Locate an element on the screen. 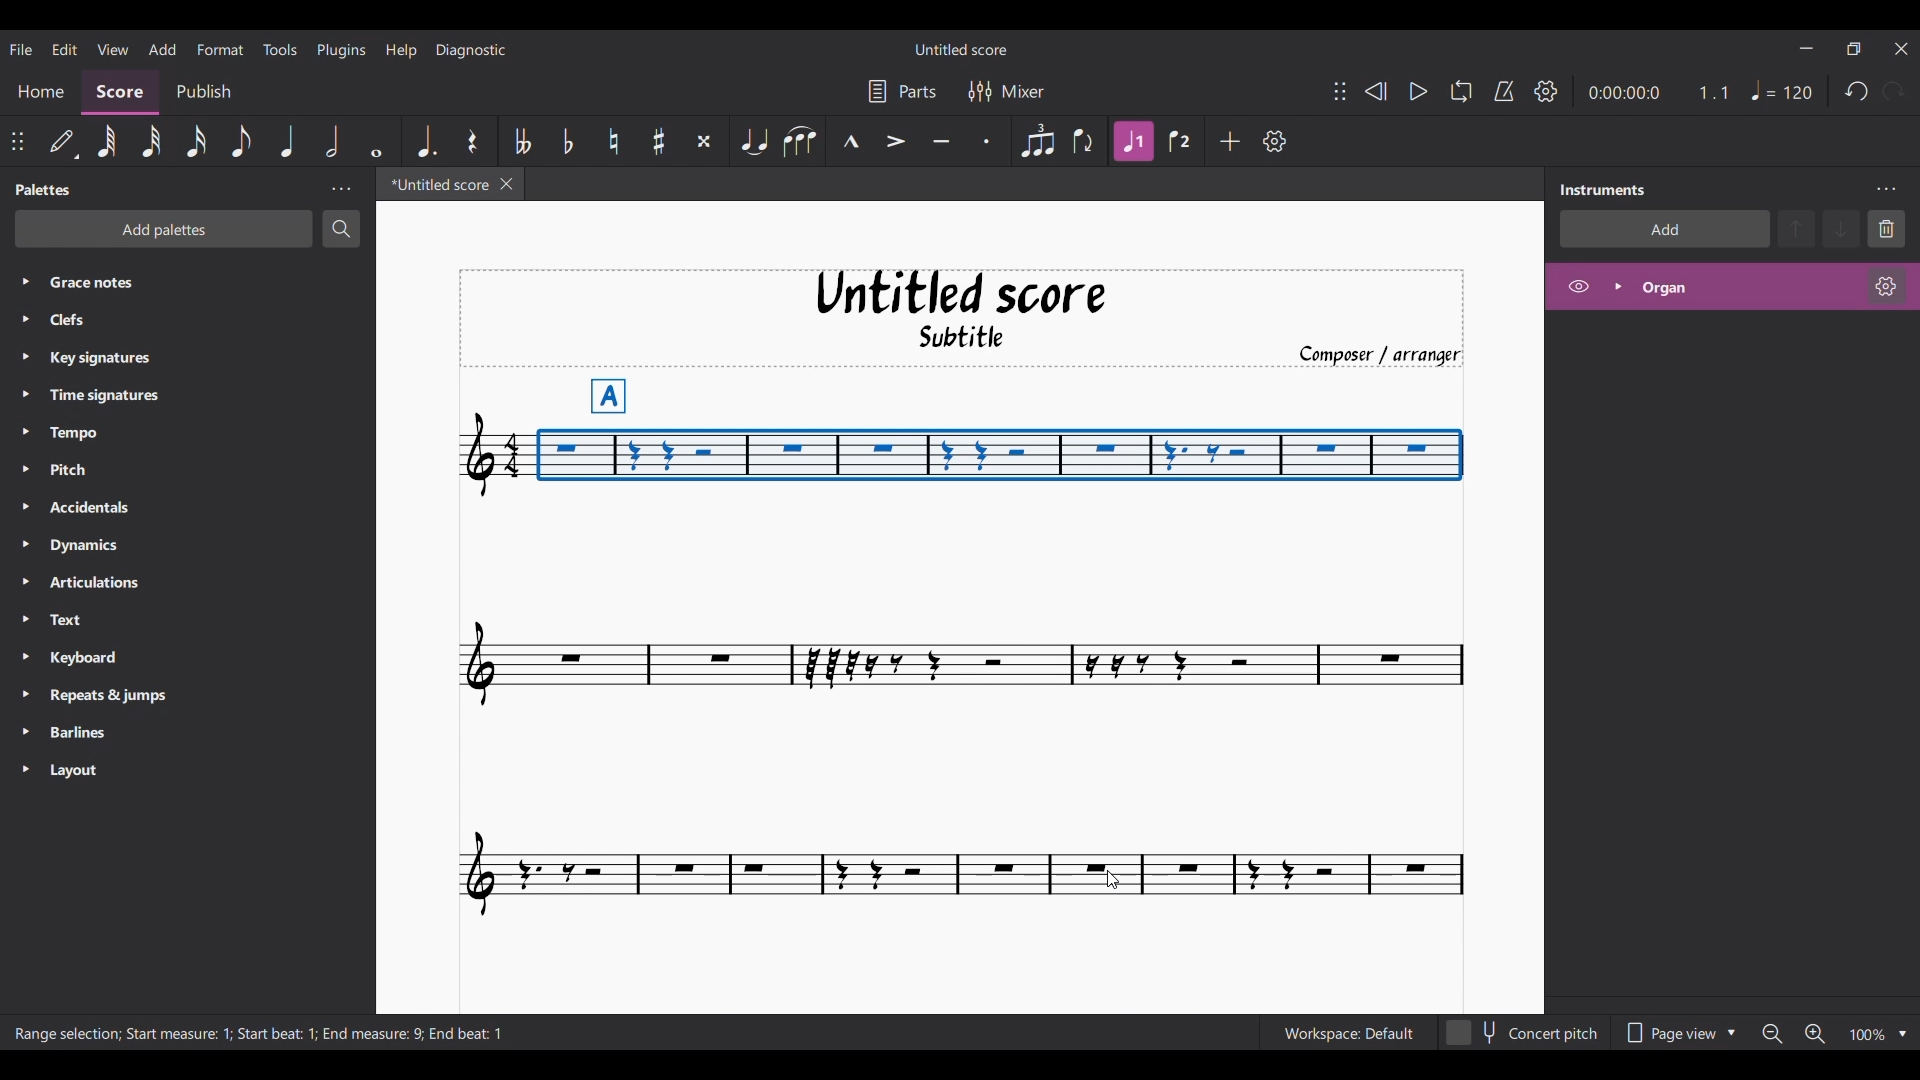  Dynamics is located at coordinates (119, 547).